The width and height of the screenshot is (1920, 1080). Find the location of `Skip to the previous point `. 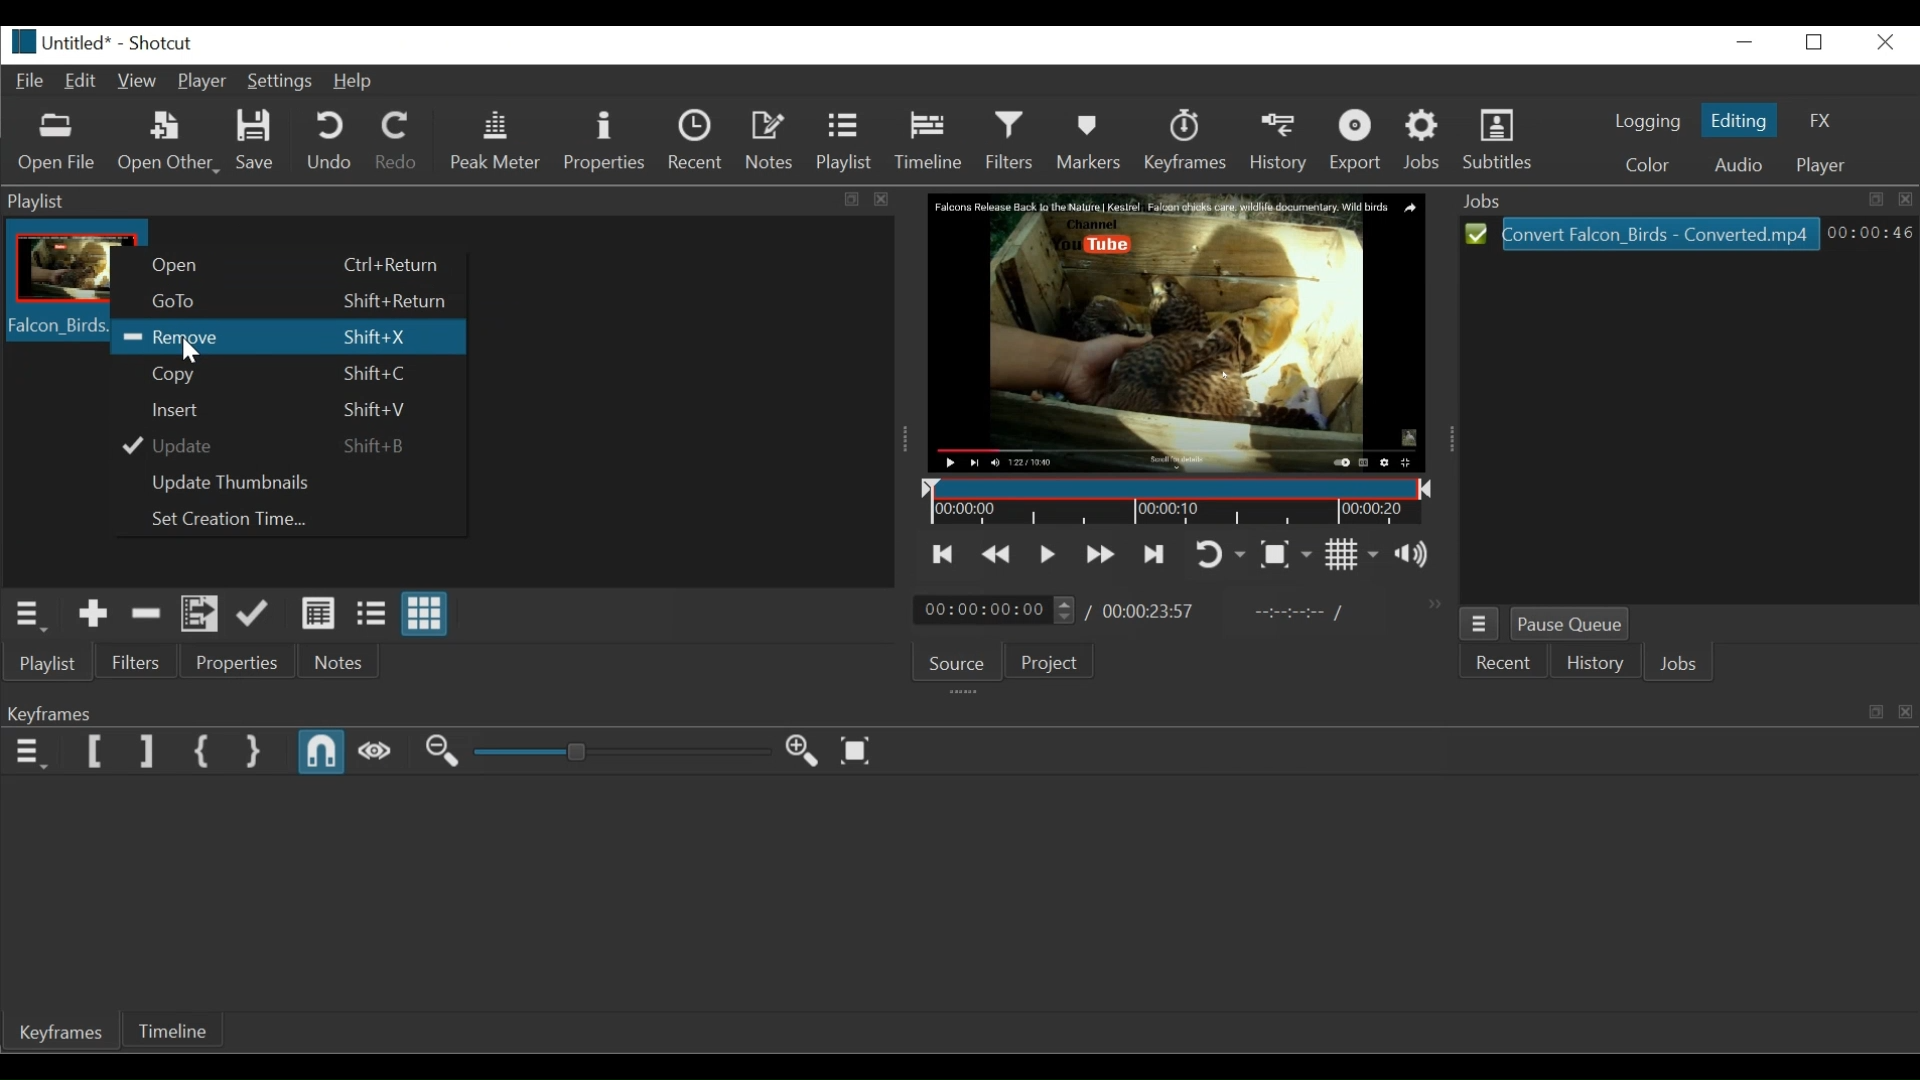

Skip to the previous point  is located at coordinates (939, 552).